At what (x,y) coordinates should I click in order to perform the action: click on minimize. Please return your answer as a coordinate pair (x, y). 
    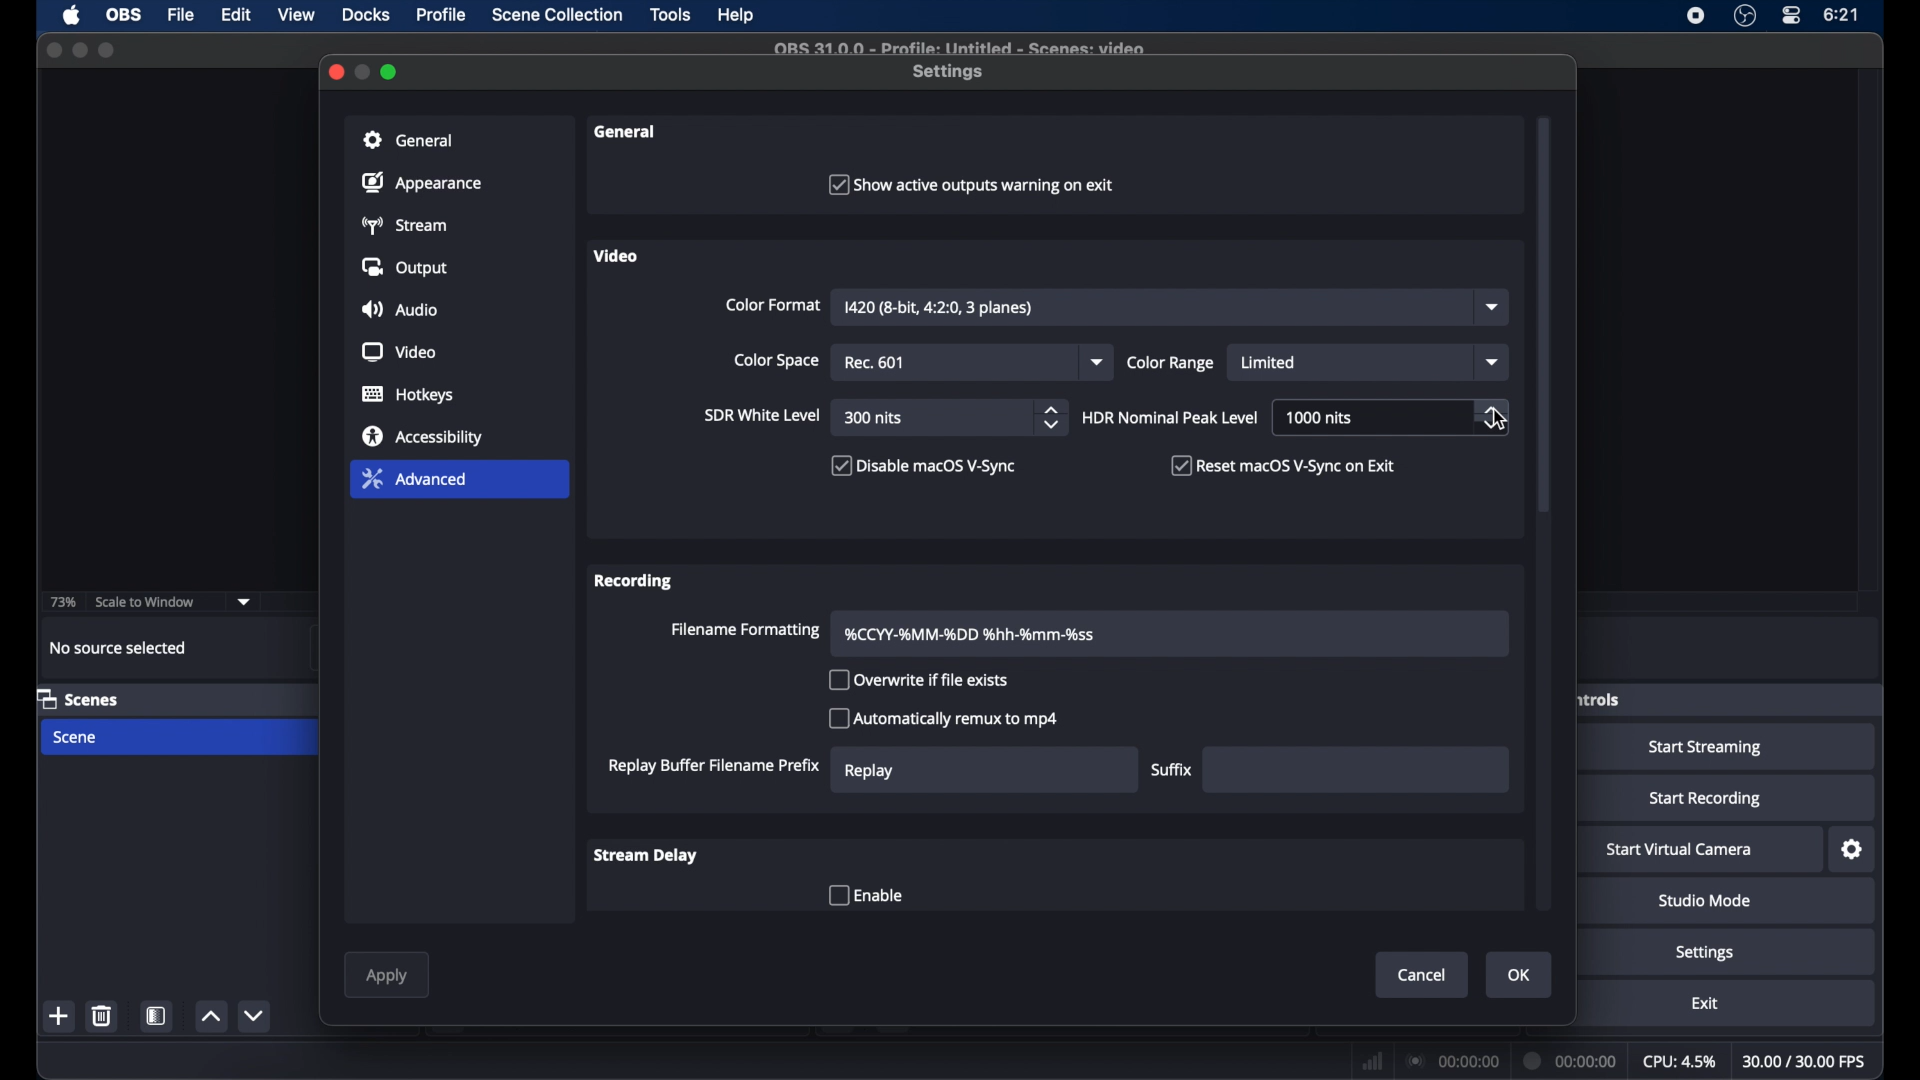
    Looking at the image, I should click on (364, 73).